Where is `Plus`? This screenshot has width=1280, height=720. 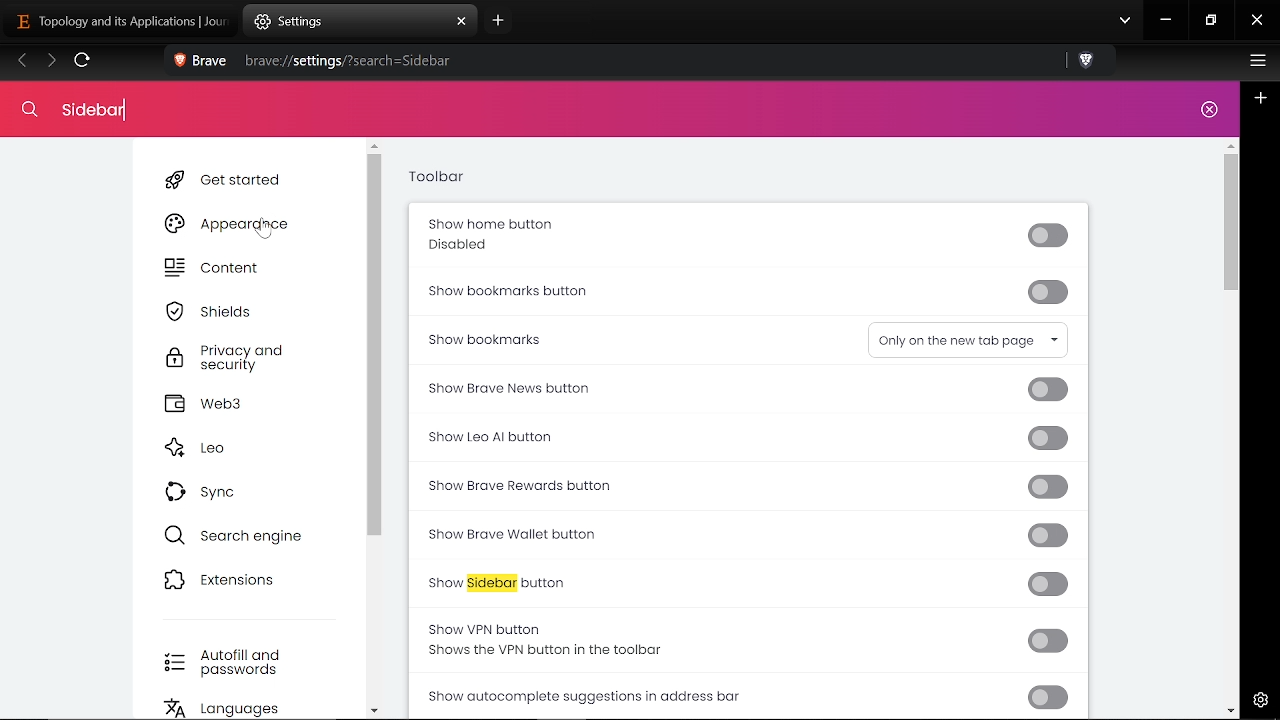
Plus is located at coordinates (1261, 98).